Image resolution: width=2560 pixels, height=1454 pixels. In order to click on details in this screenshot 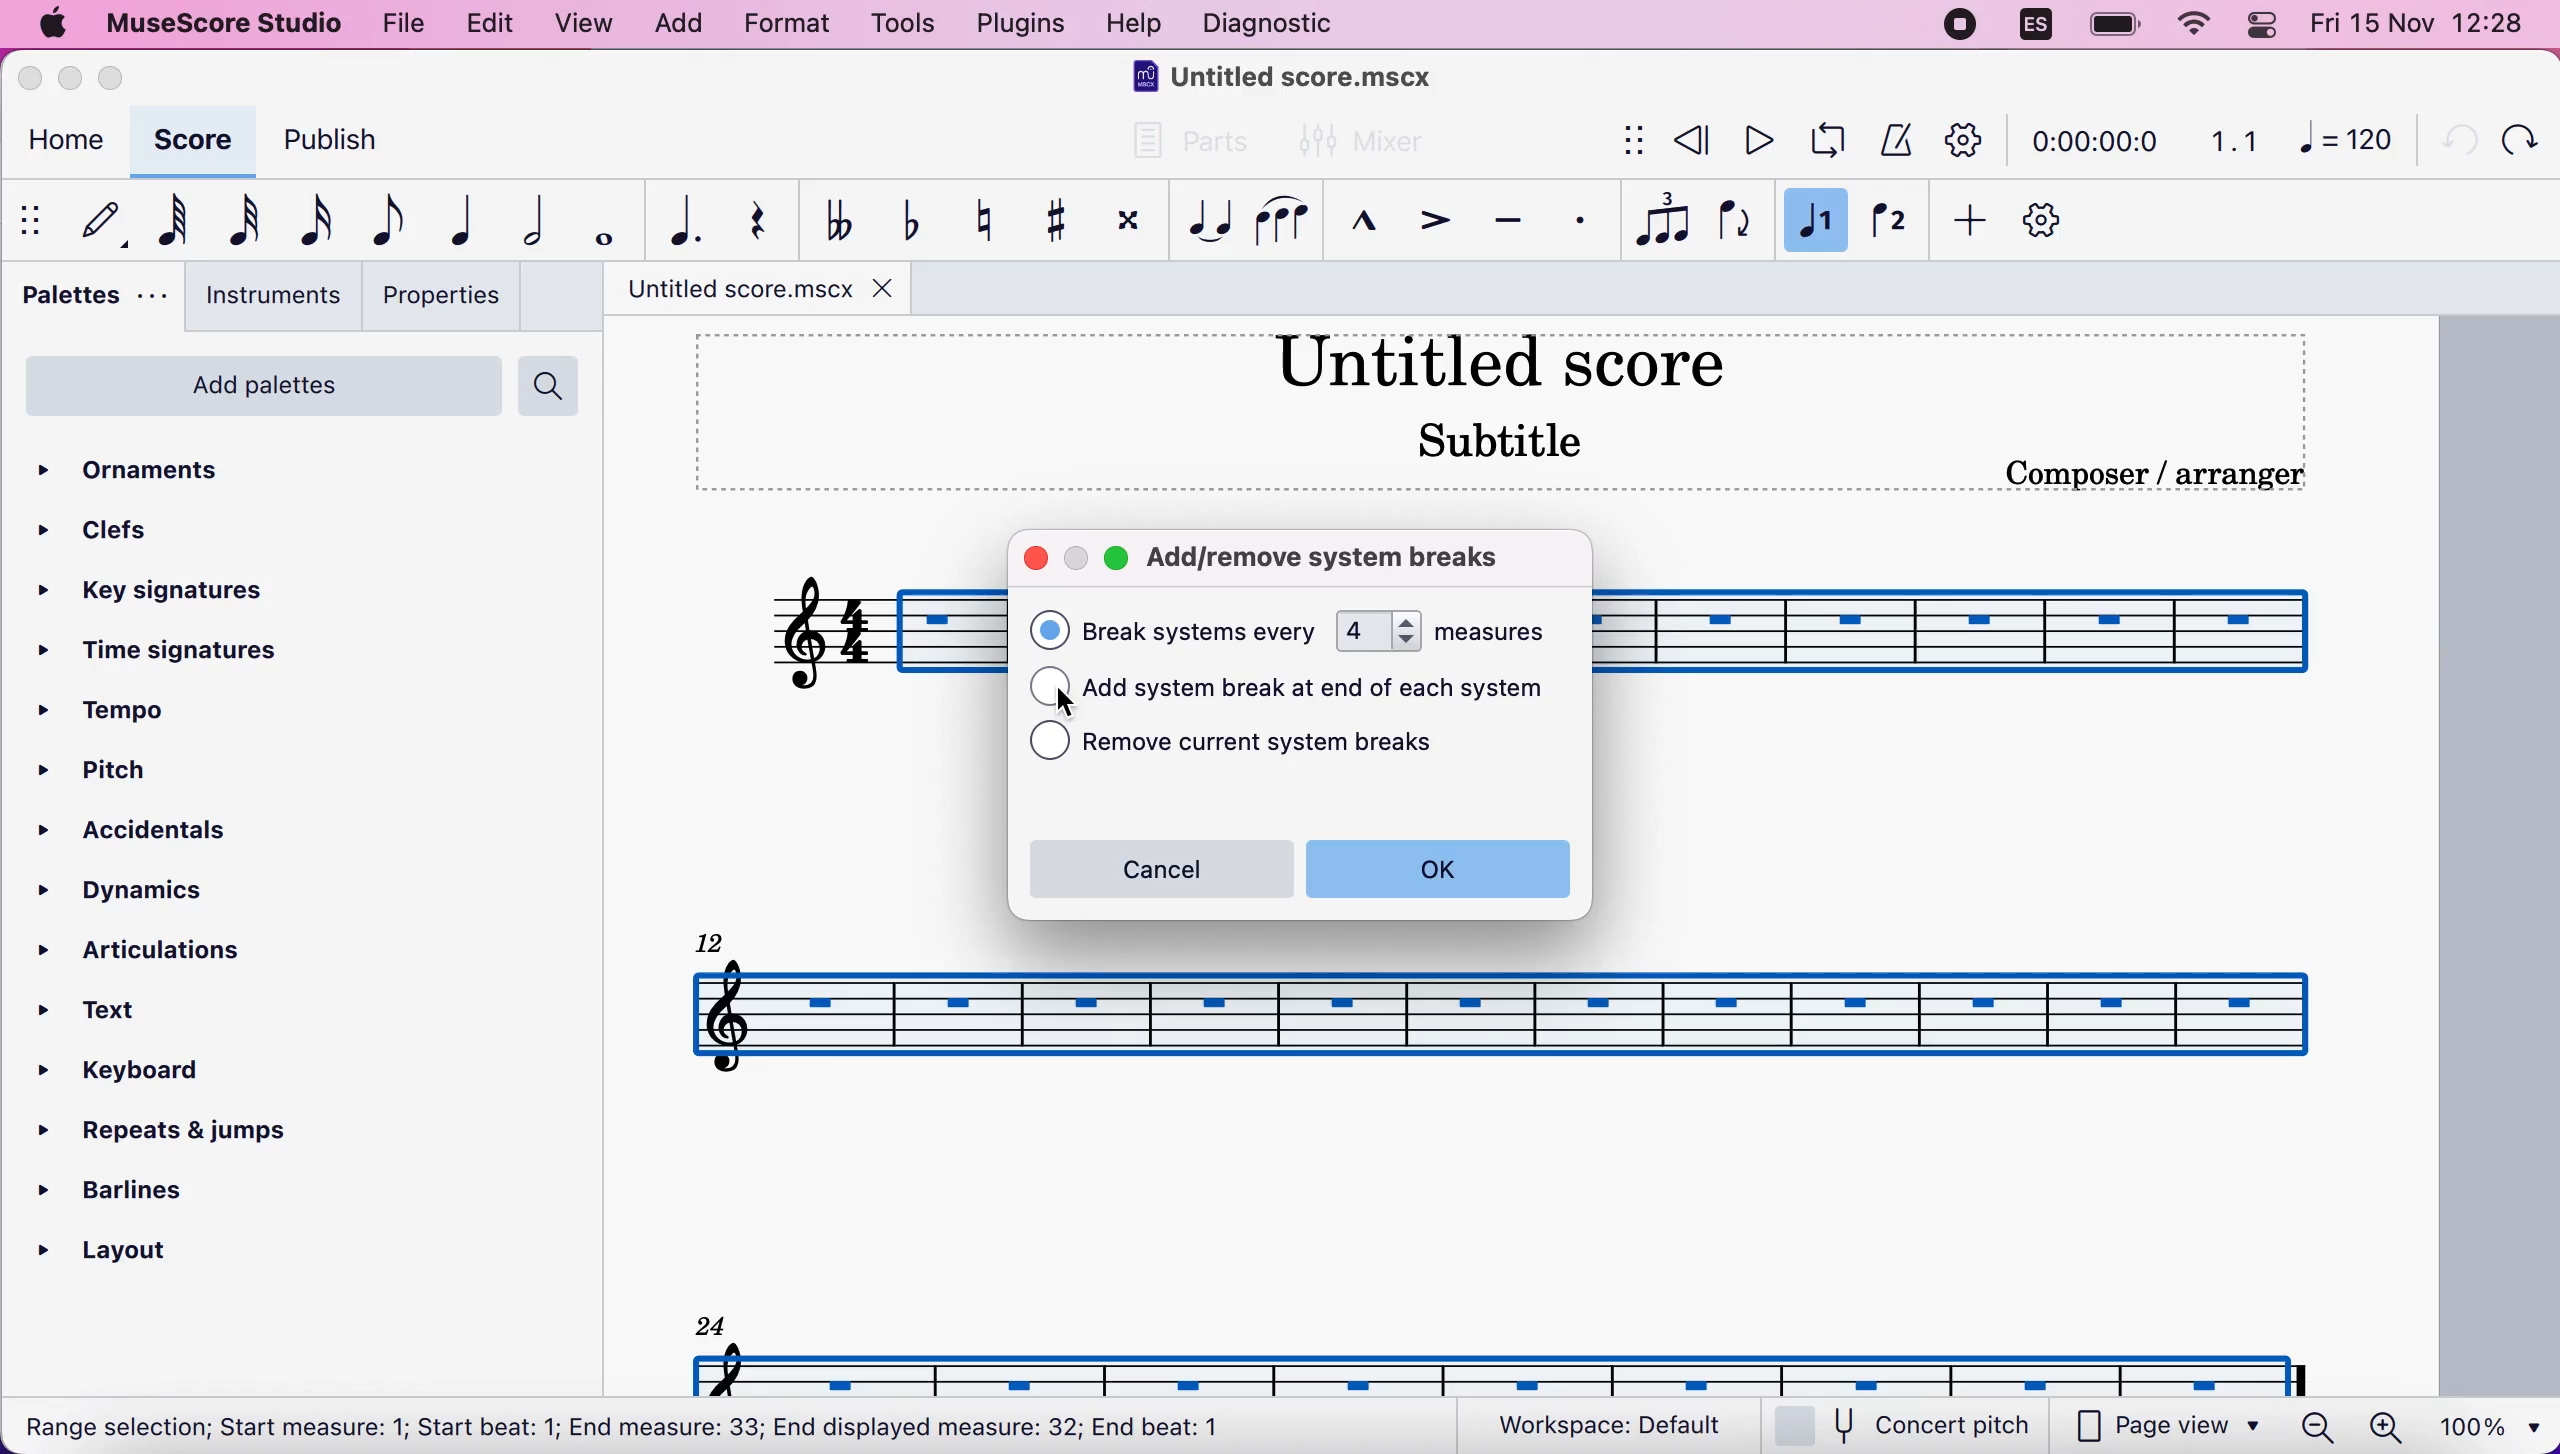, I will do `click(2154, 474)`.